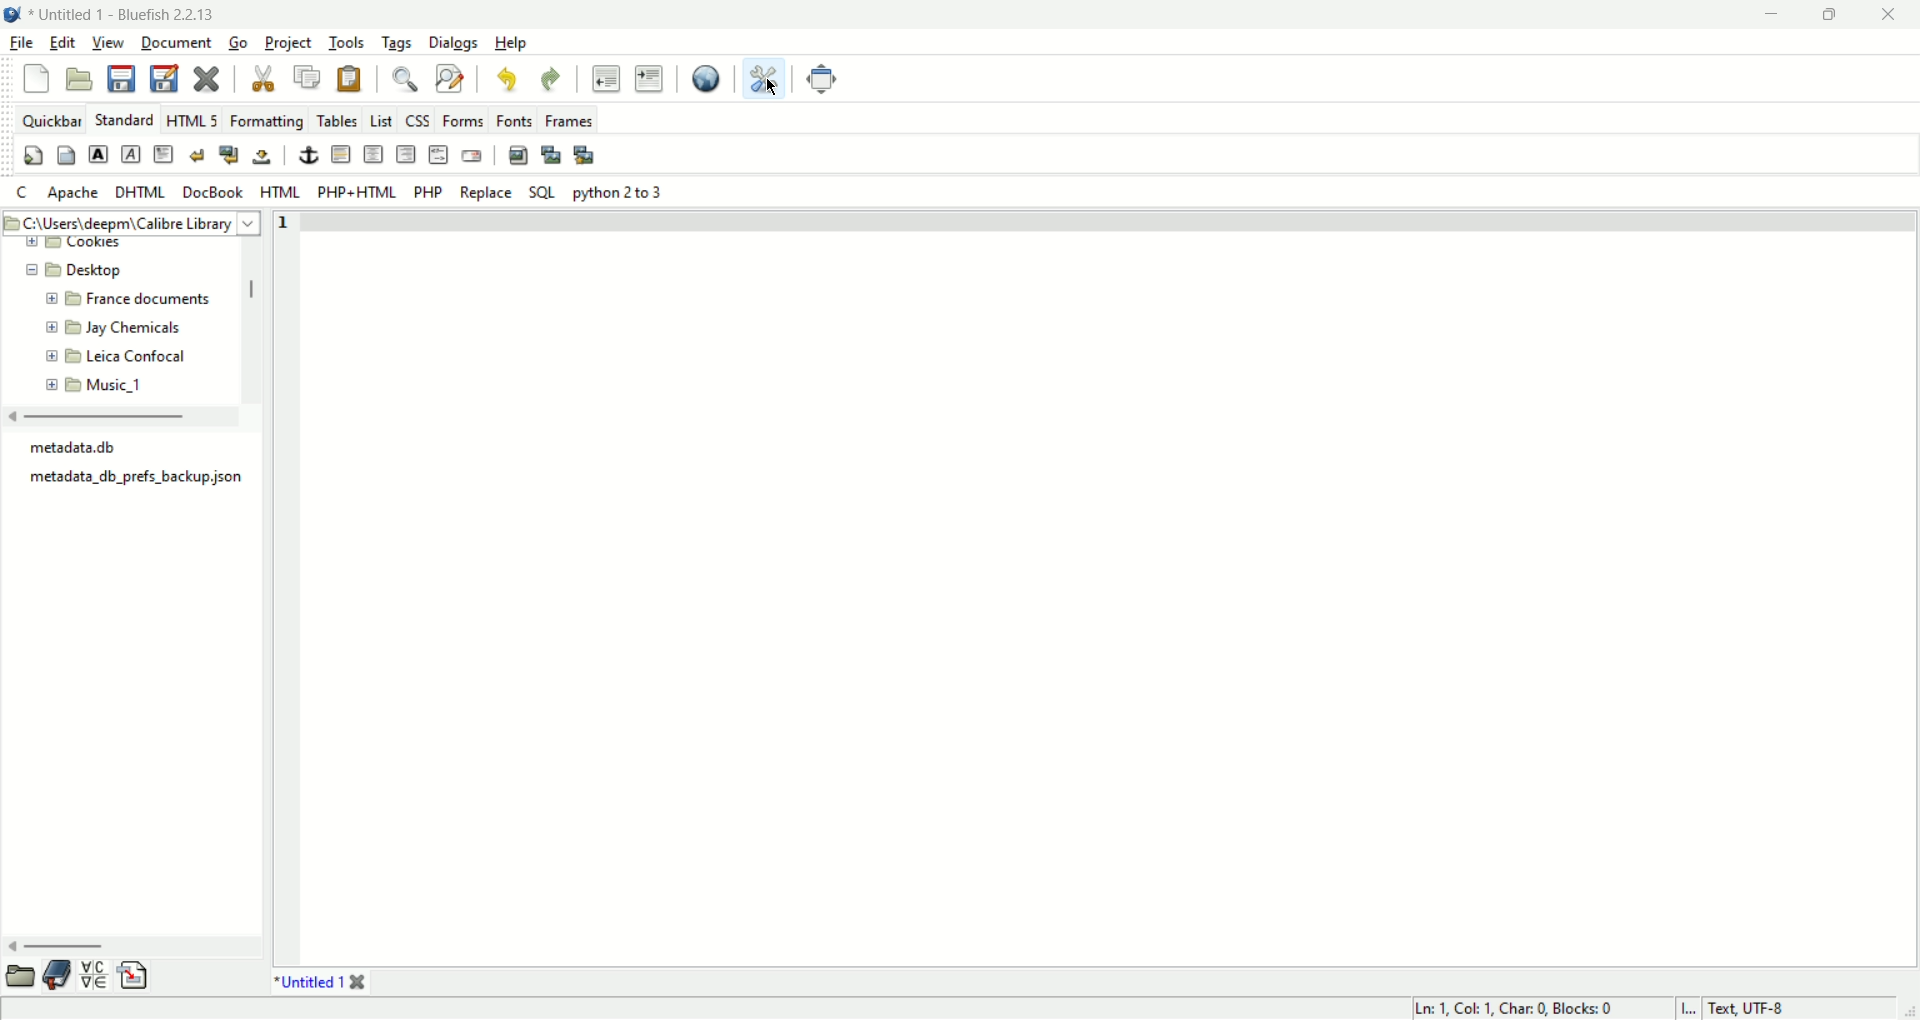 This screenshot has height=1020, width=1920. What do you see at coordinates (231, 156) in the screenshot?
I see `break and clear` at bounding box center [231, 156].